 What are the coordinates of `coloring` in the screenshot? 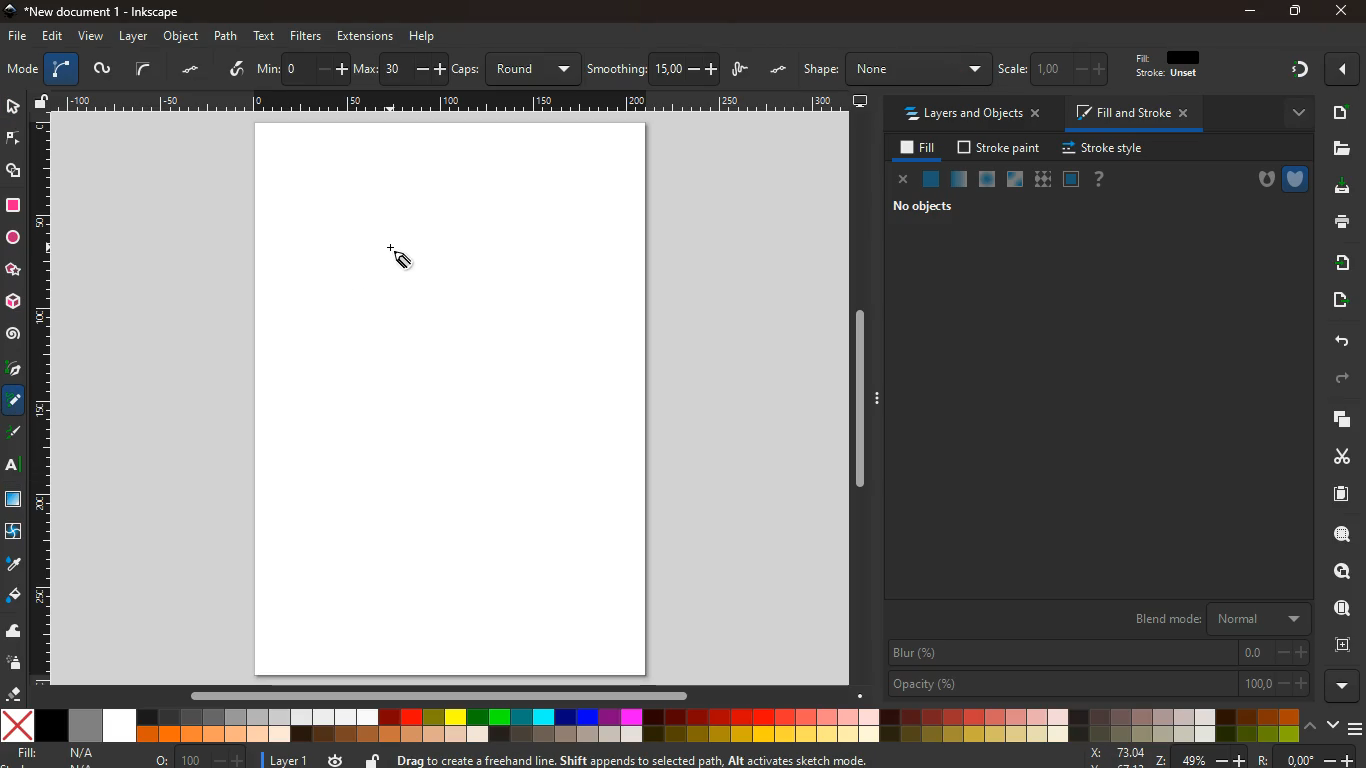 It's located at (14, 401).